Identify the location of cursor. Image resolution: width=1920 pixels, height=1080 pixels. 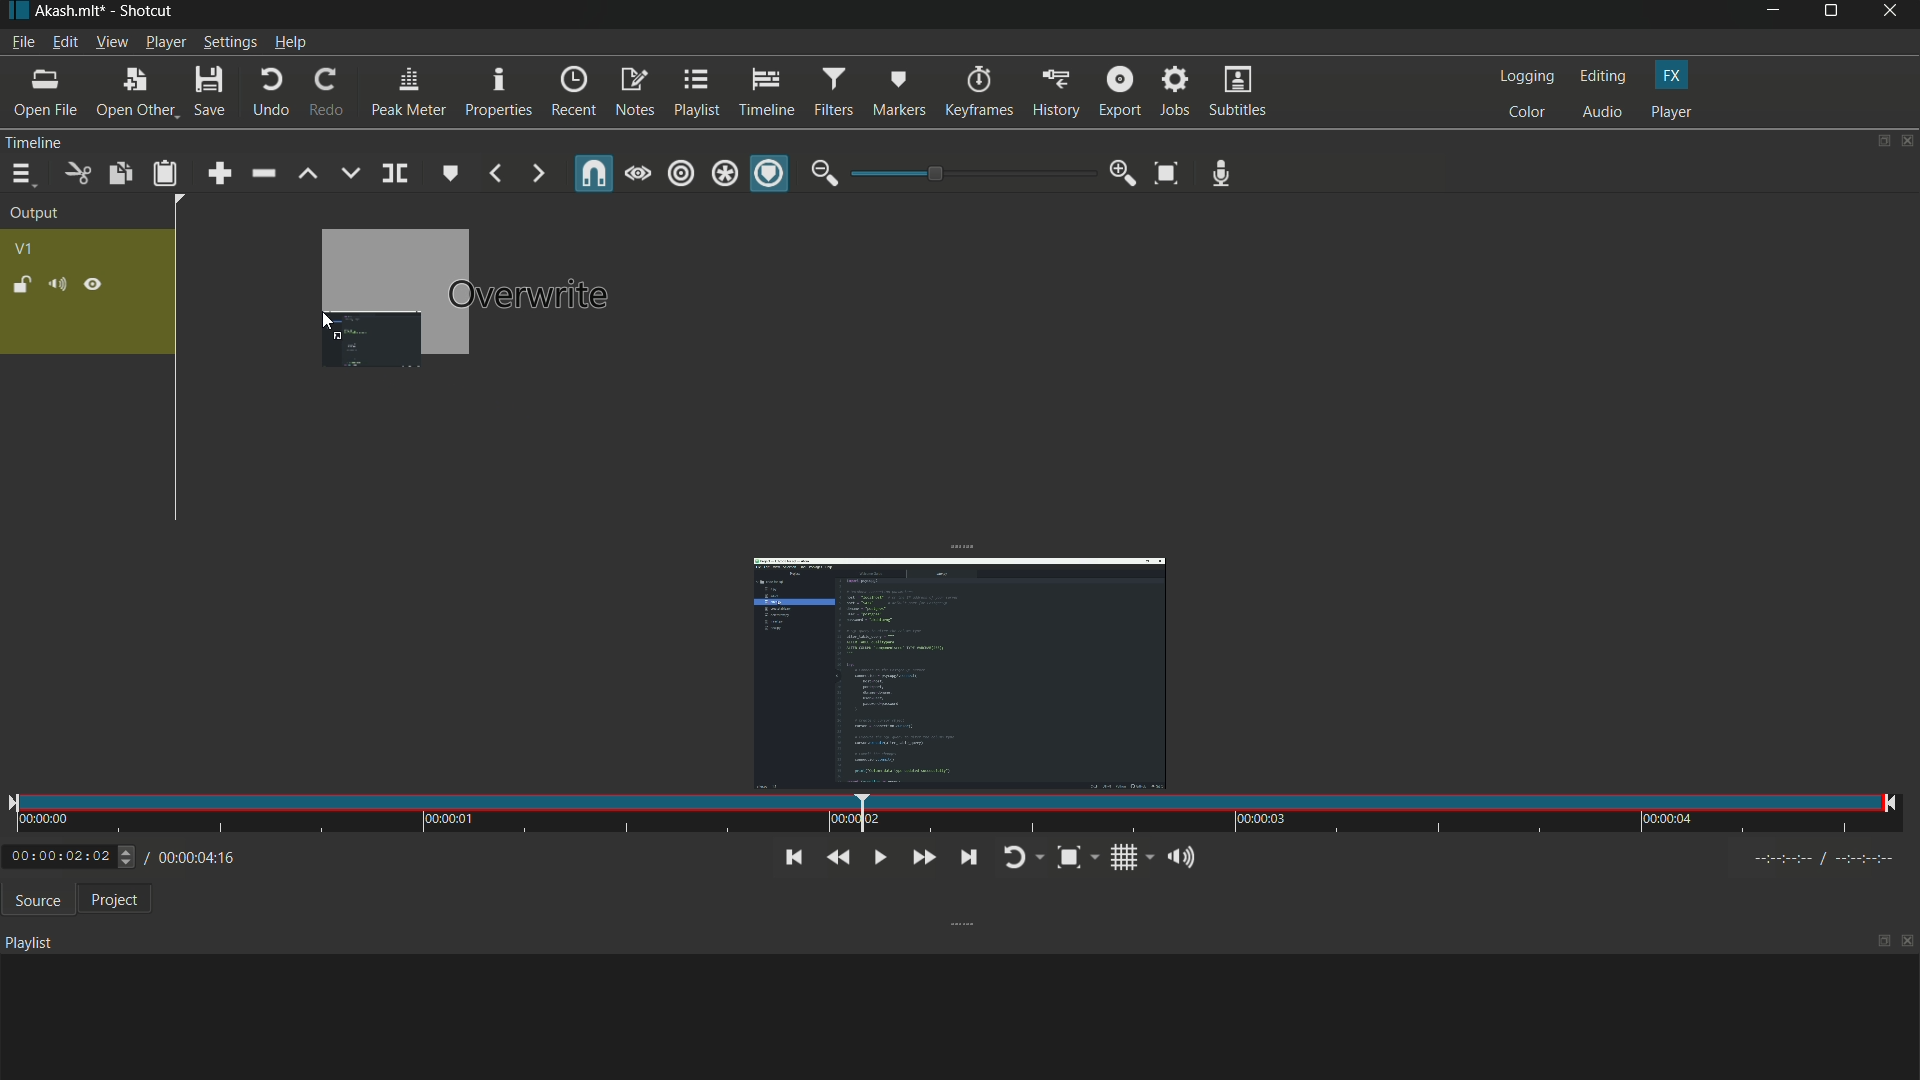
(329, 322).